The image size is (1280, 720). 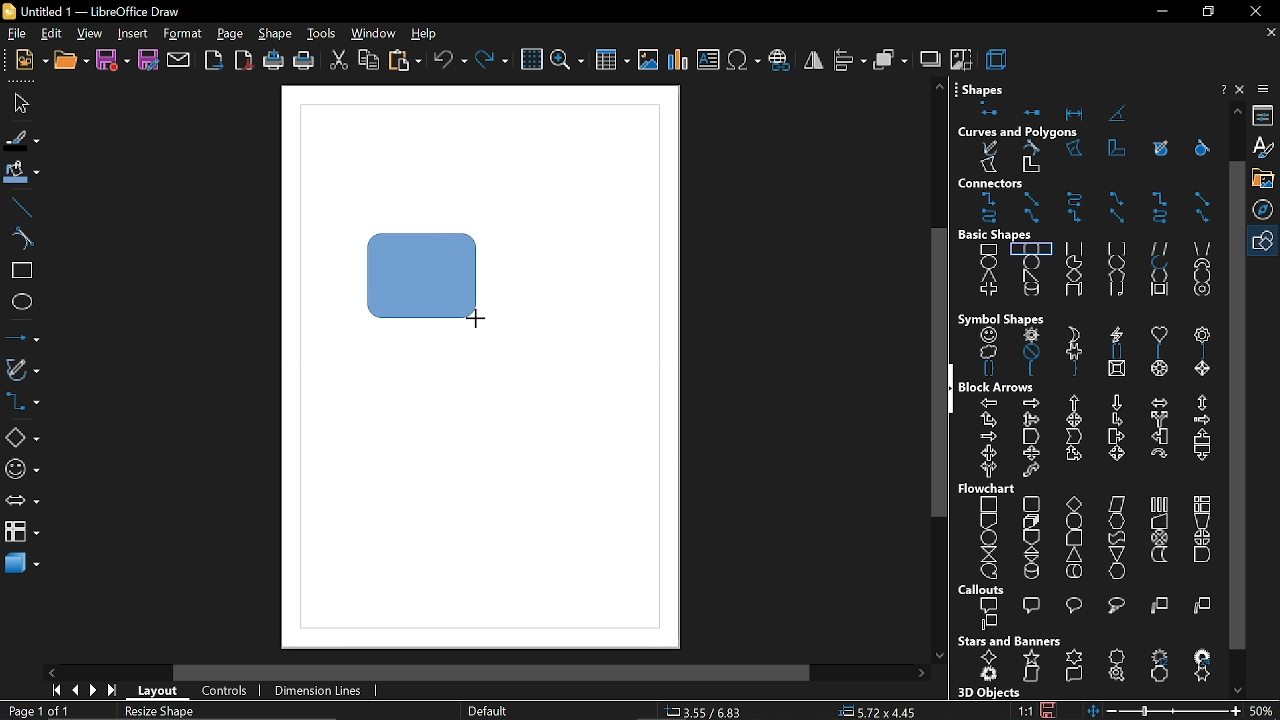 I want to click on minimize, so click(x=1160, y=13).